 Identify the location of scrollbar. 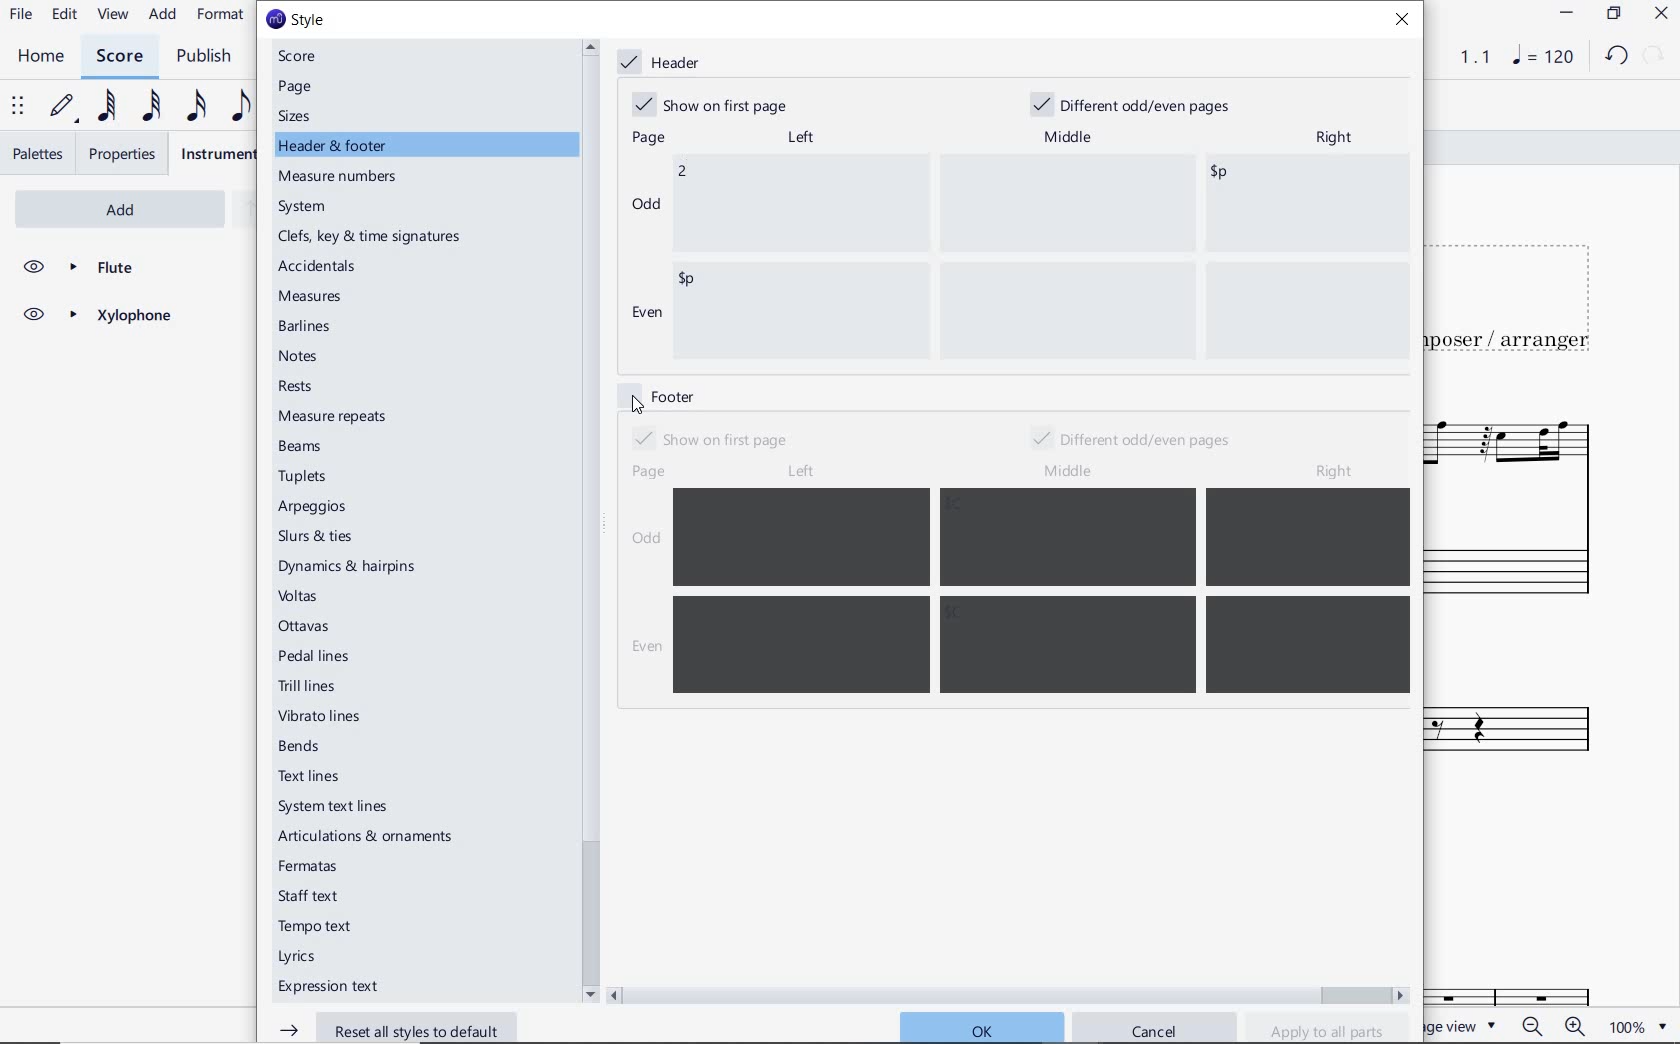
(588, 520).